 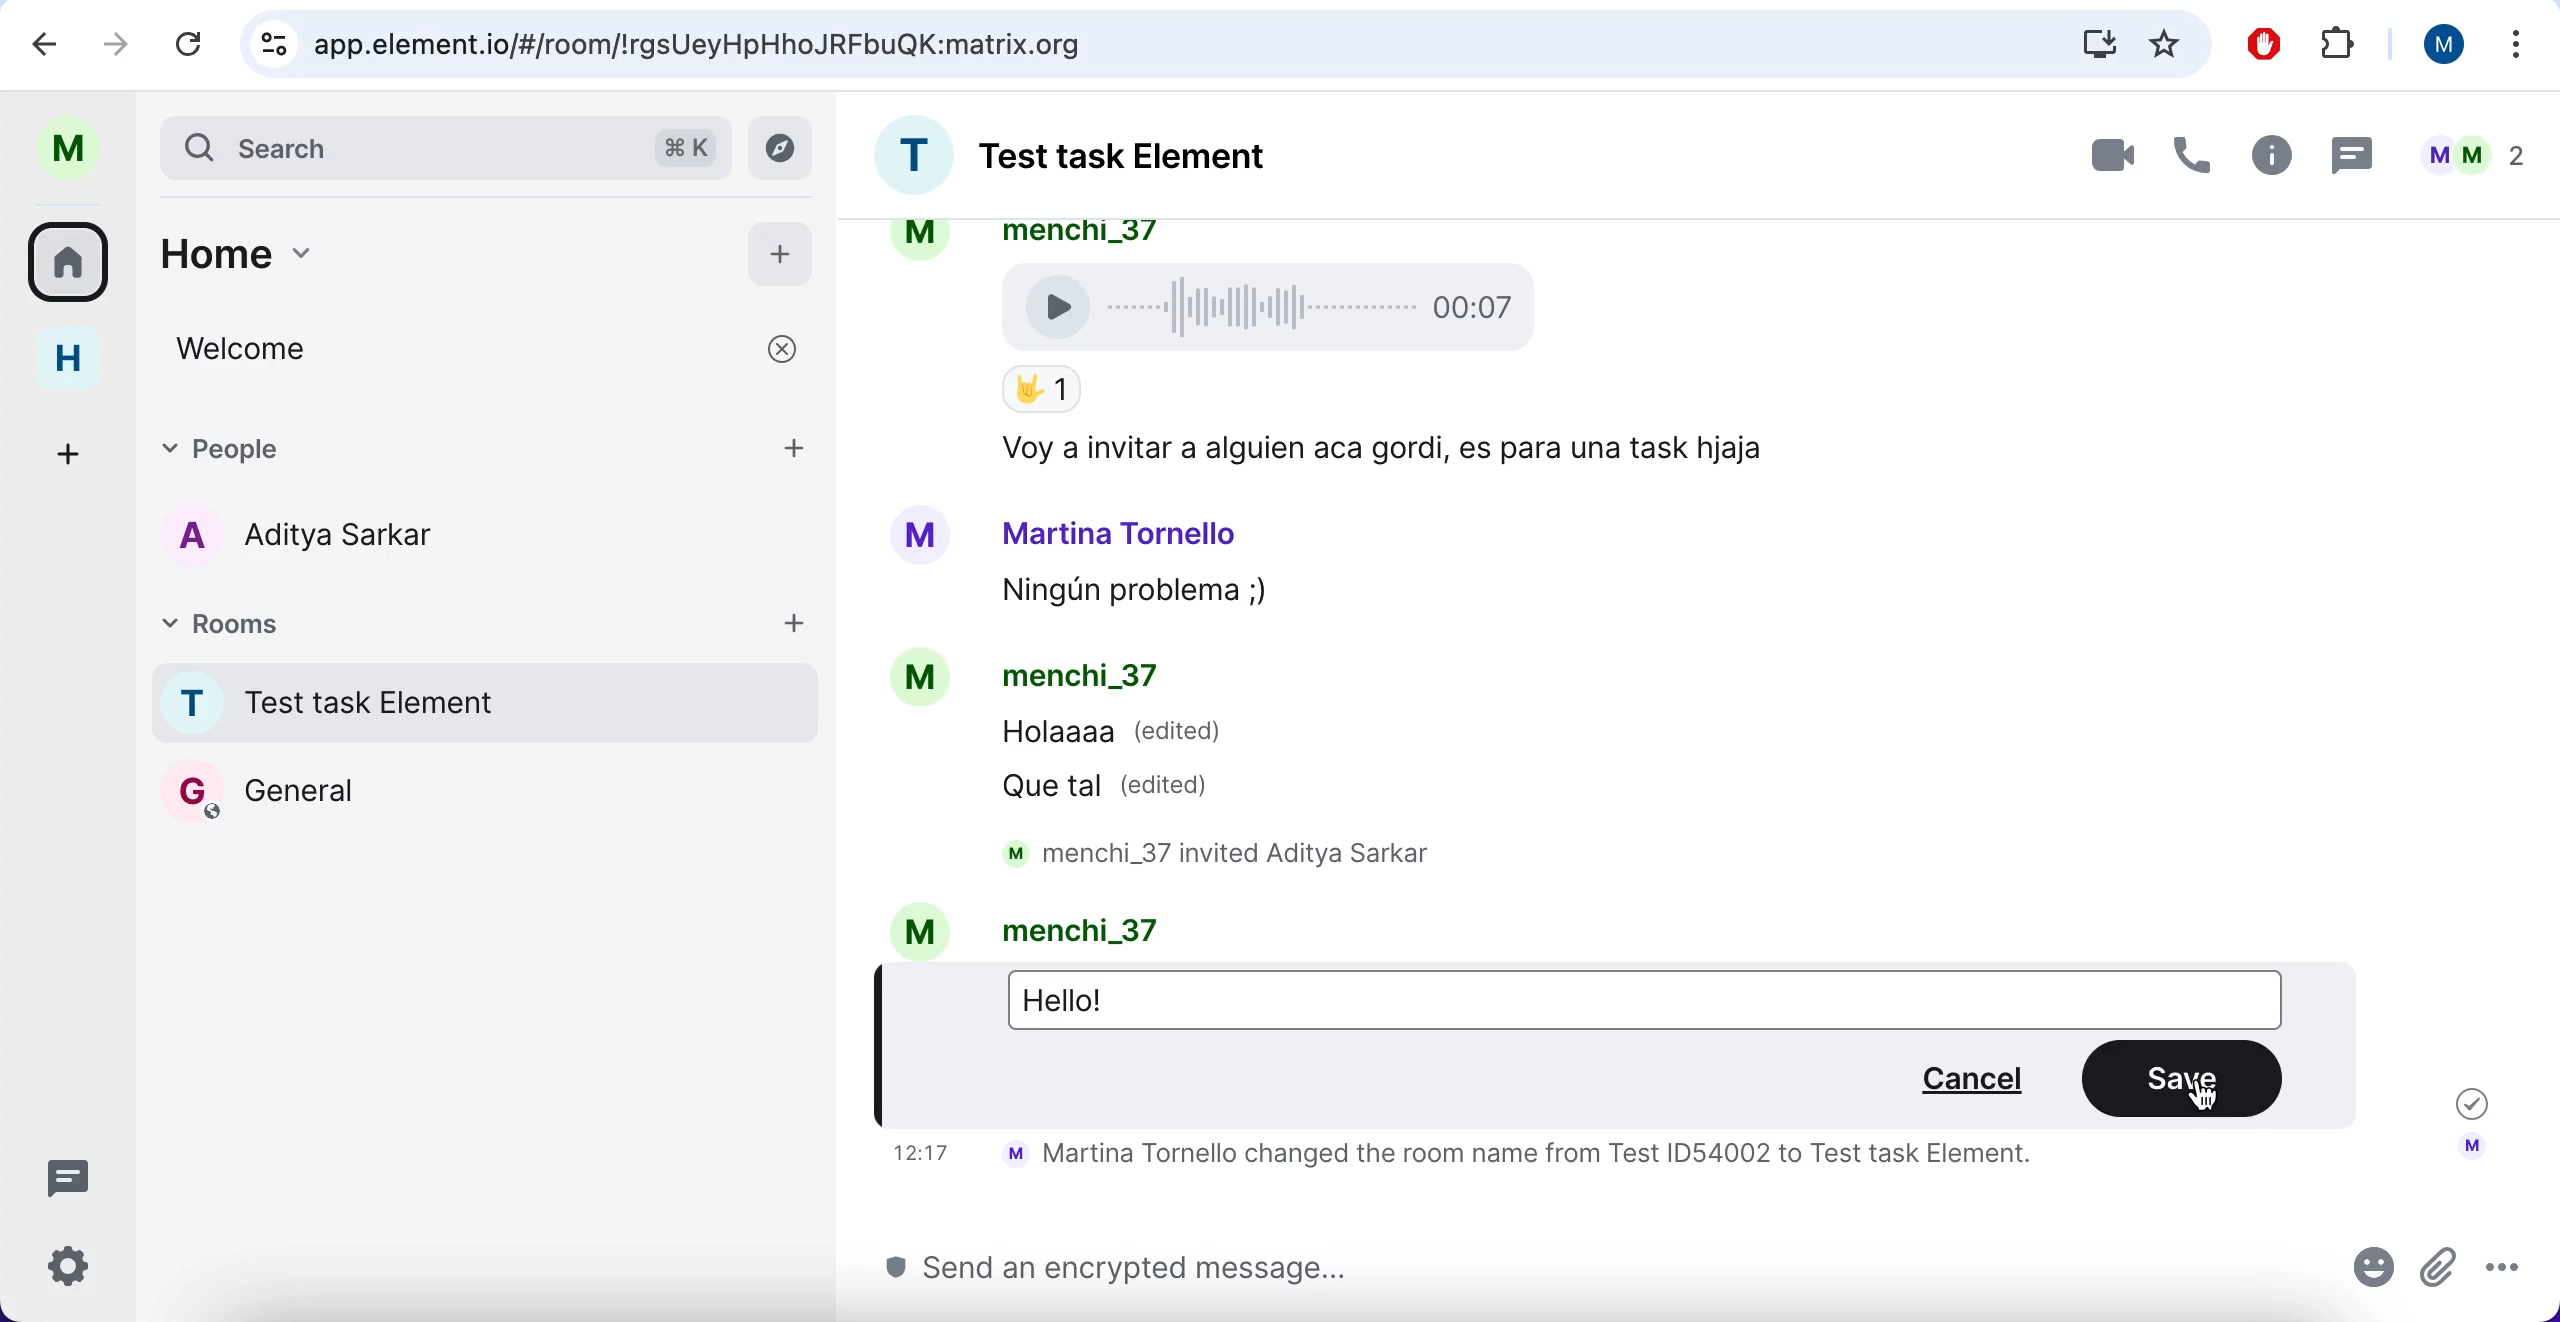 I want to click on video call, so click(x=2086, y=157).